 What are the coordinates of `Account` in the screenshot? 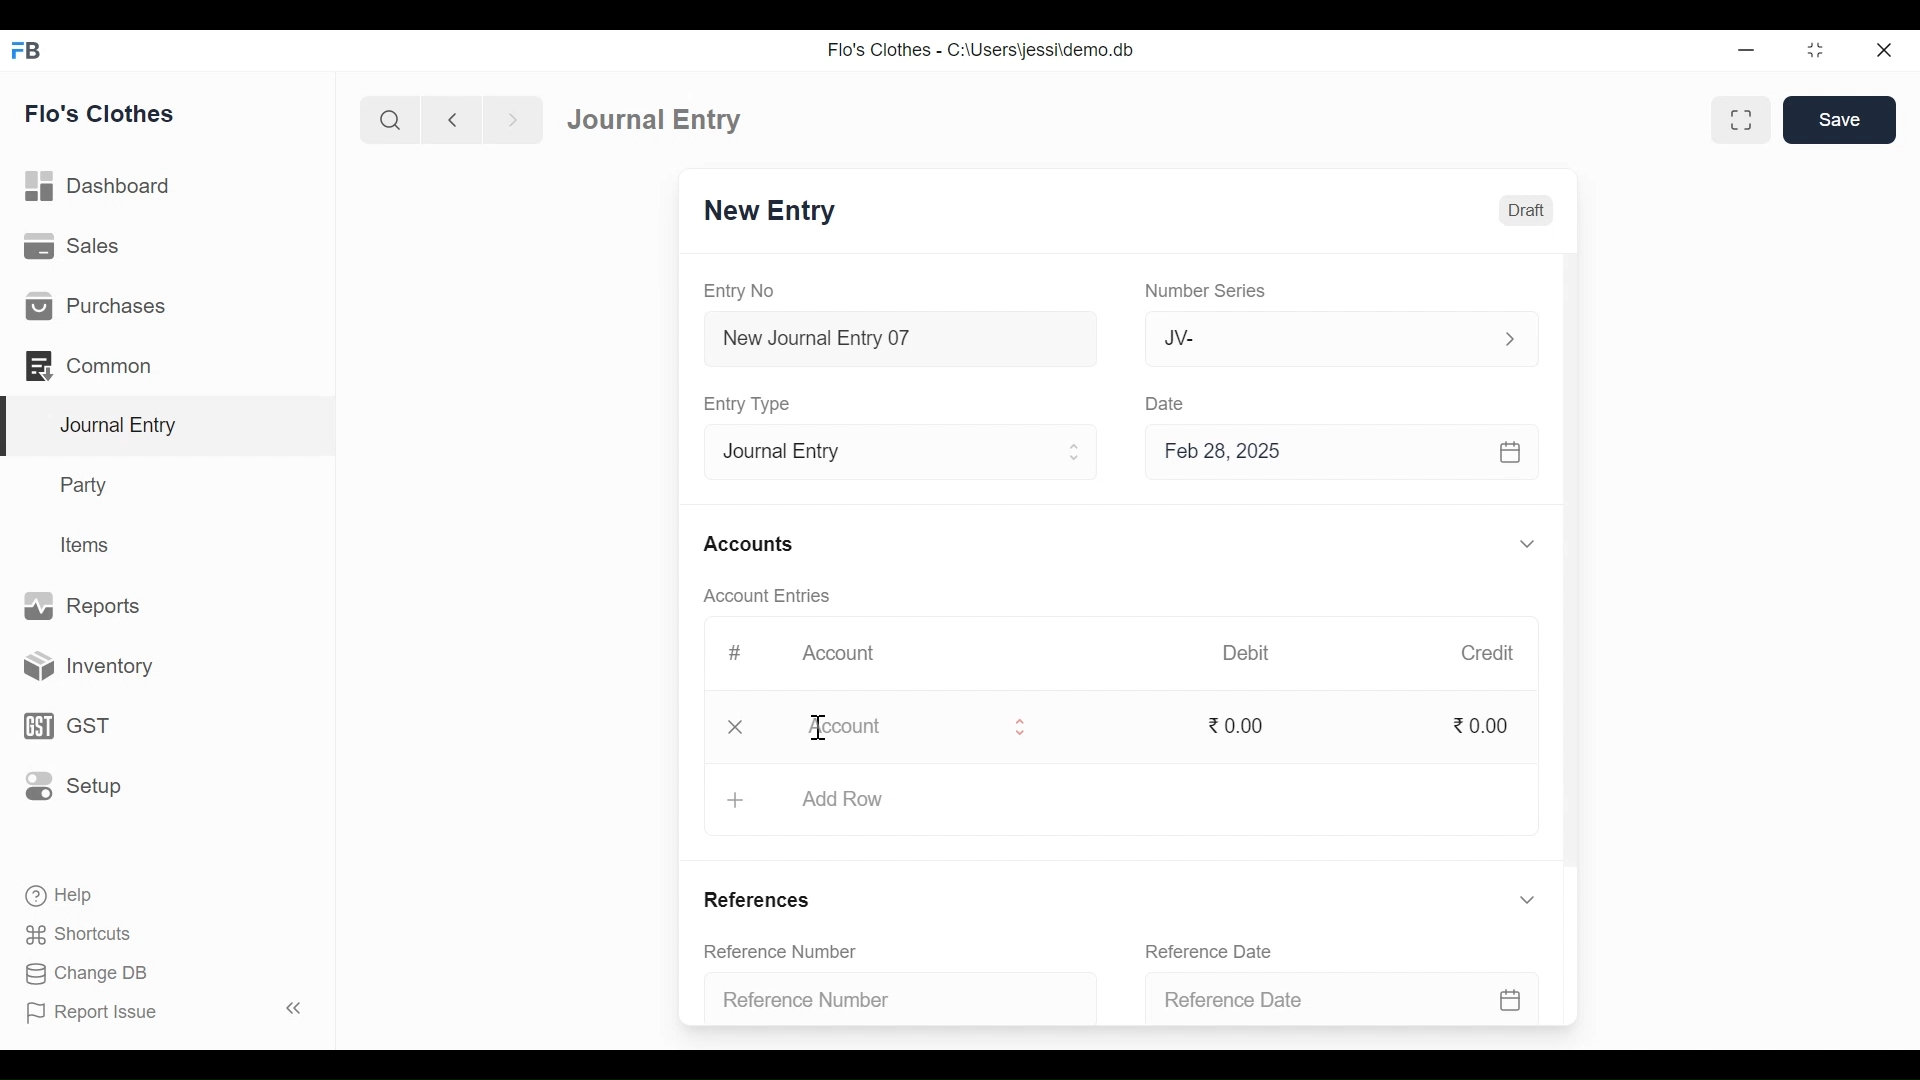 It's located at (838, 650).